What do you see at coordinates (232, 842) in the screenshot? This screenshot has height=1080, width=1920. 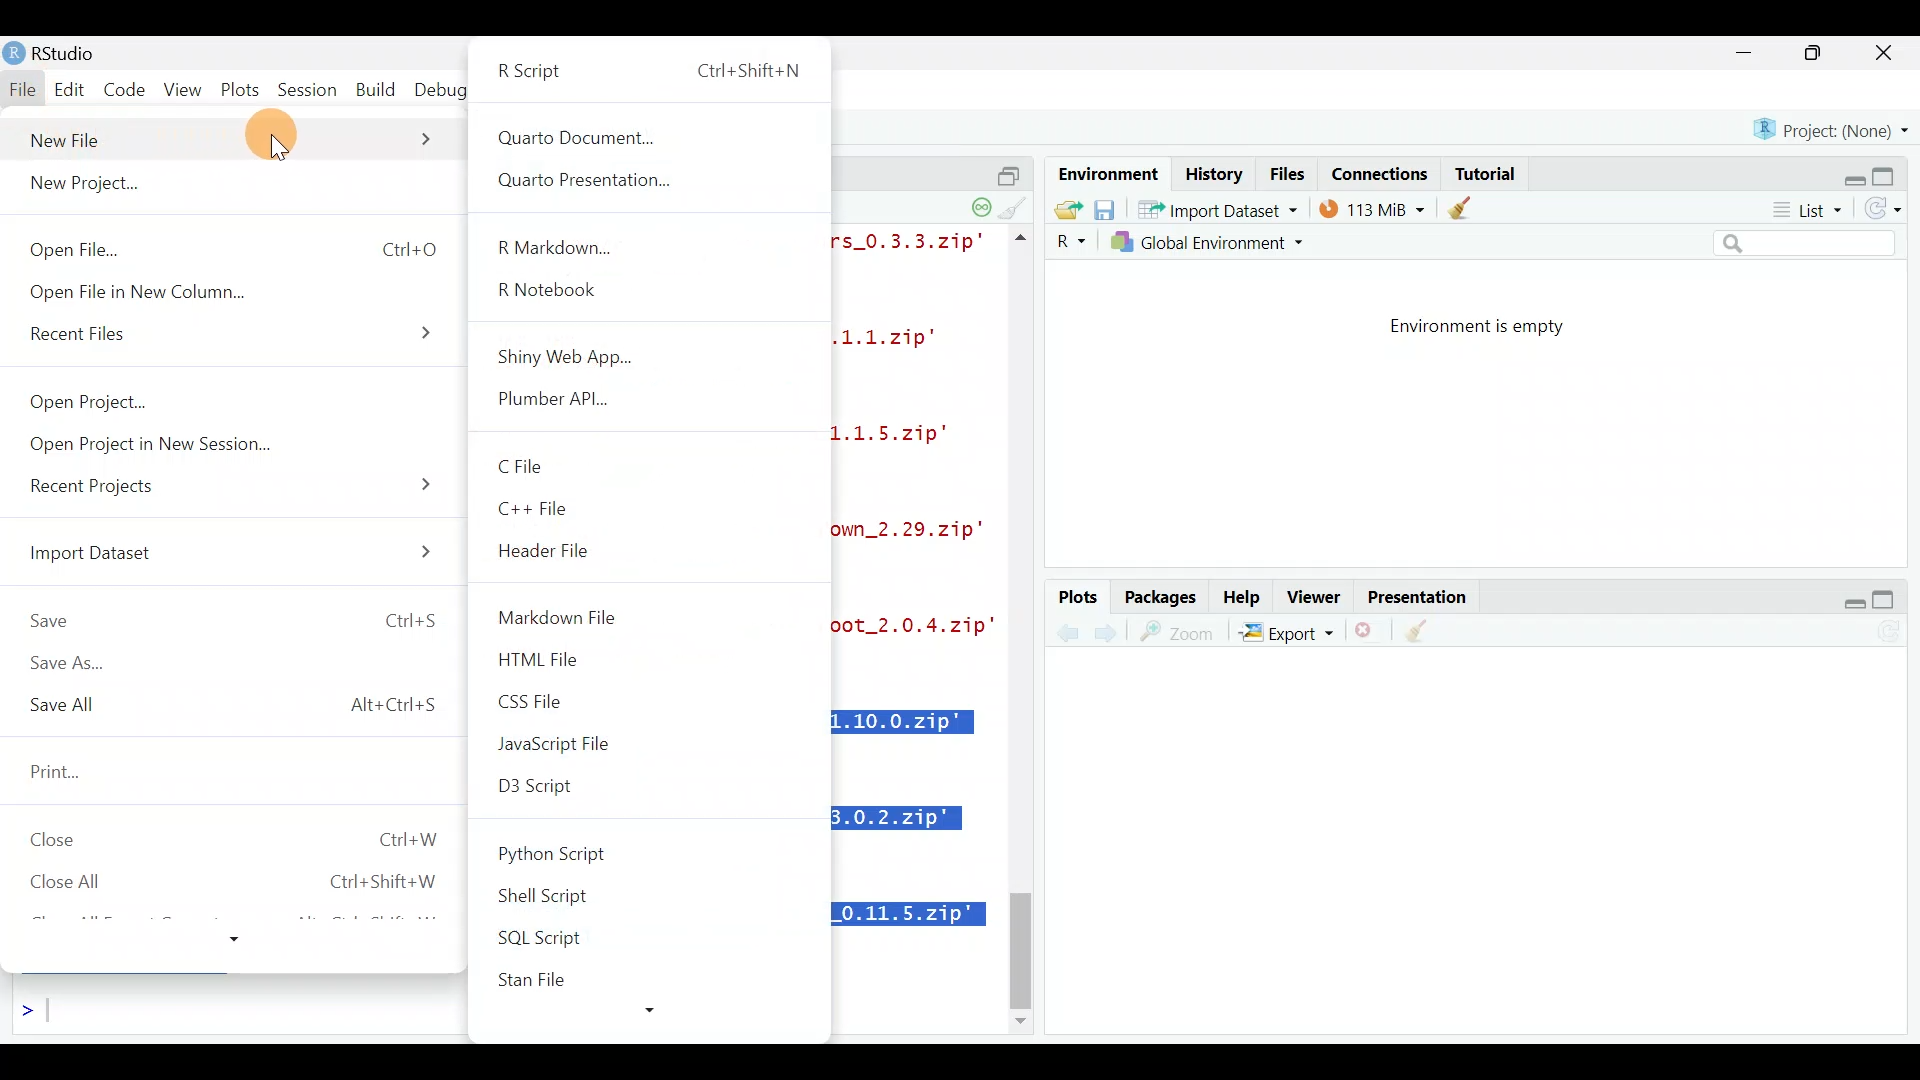 I see `Close Ctrl+w` at bounding box center [232, 842].